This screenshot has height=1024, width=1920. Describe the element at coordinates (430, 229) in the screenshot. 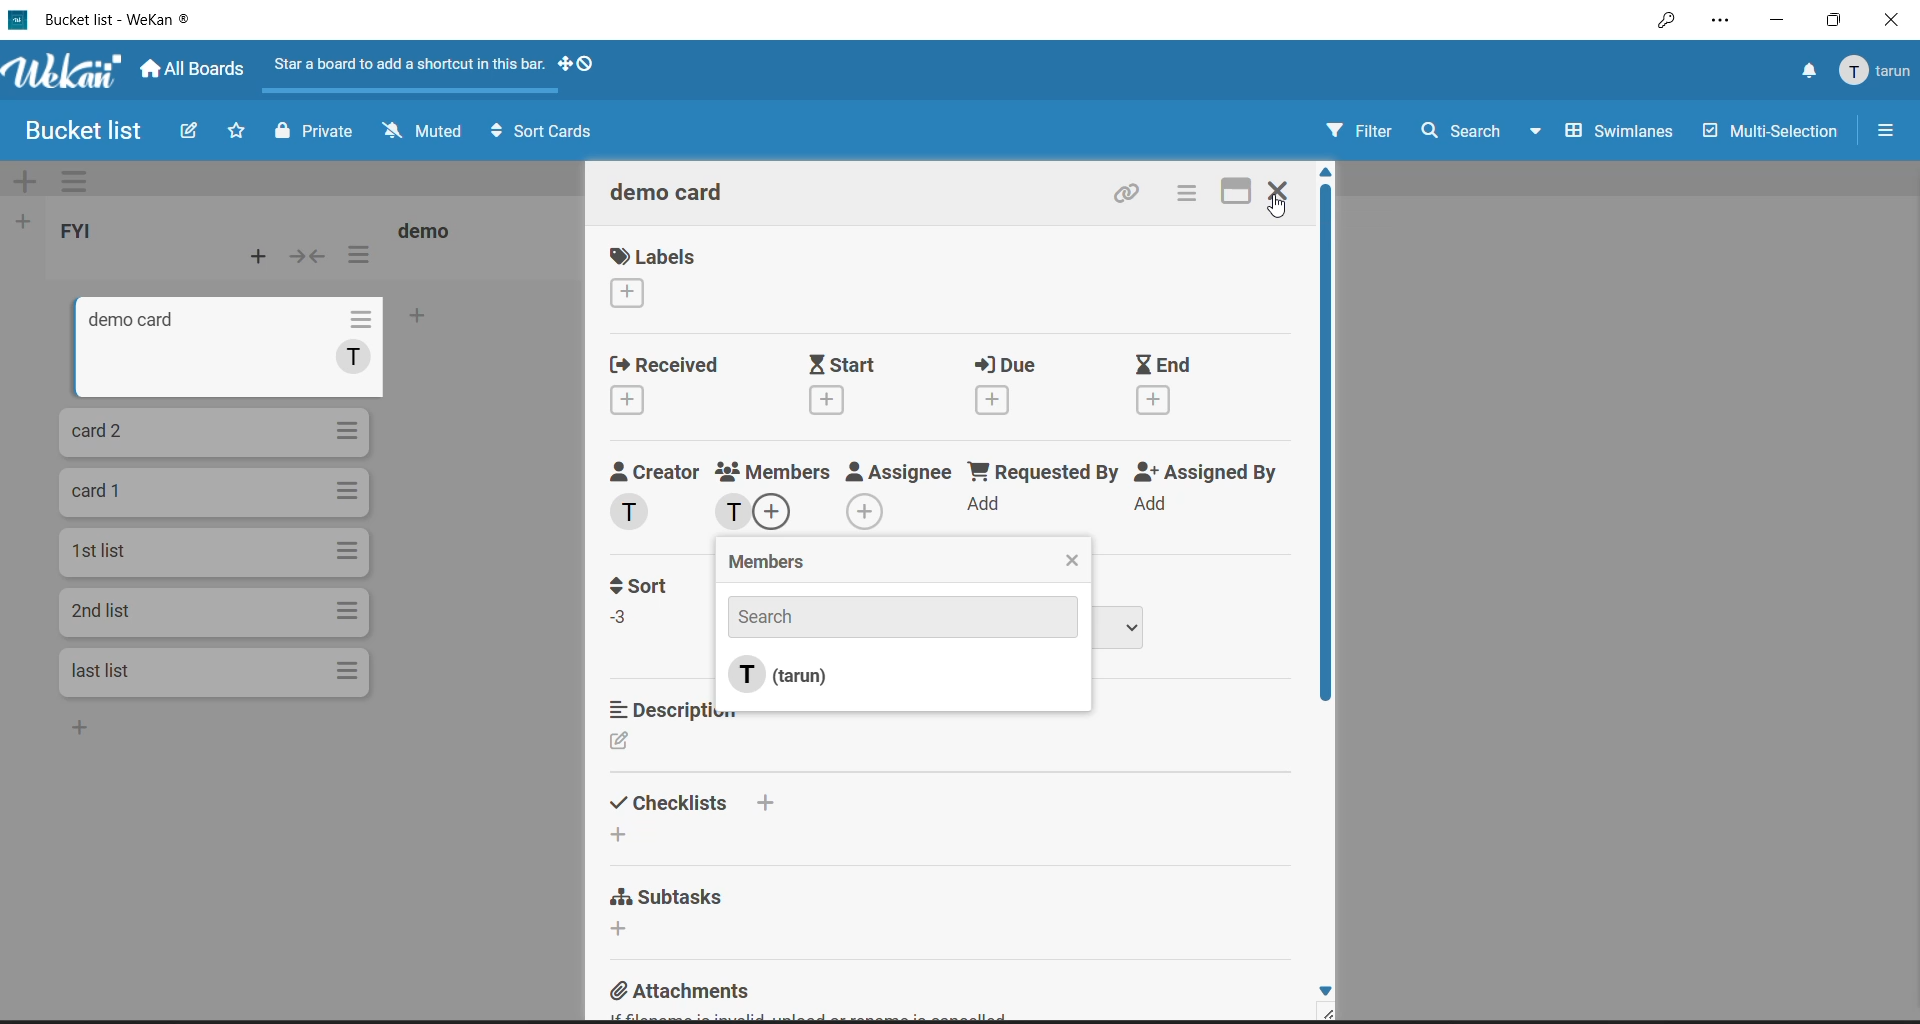

I see `list title` at that location.